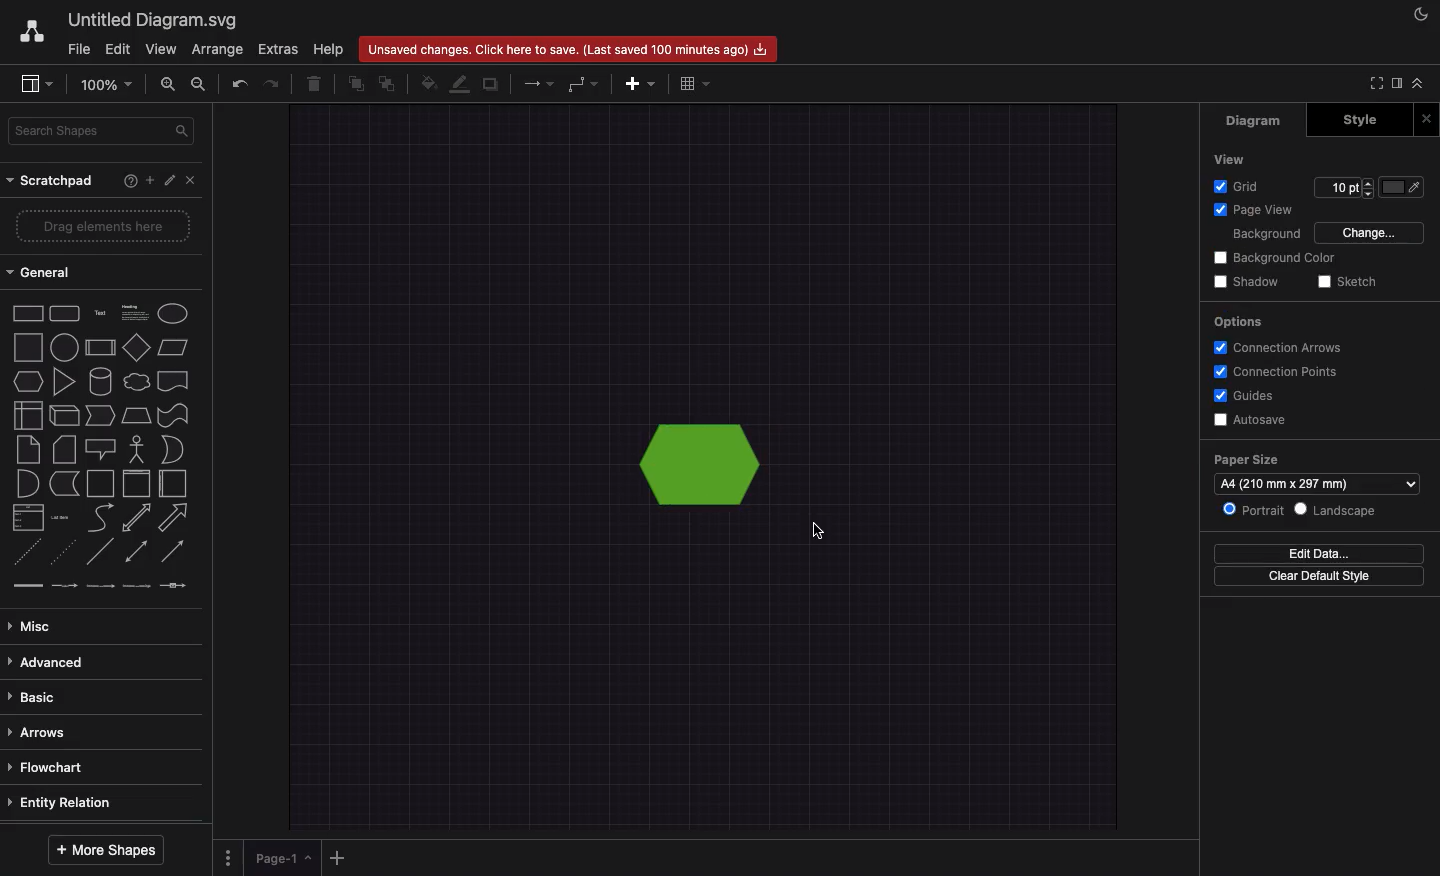  I want to click on Sidebar, so click(35, 85).